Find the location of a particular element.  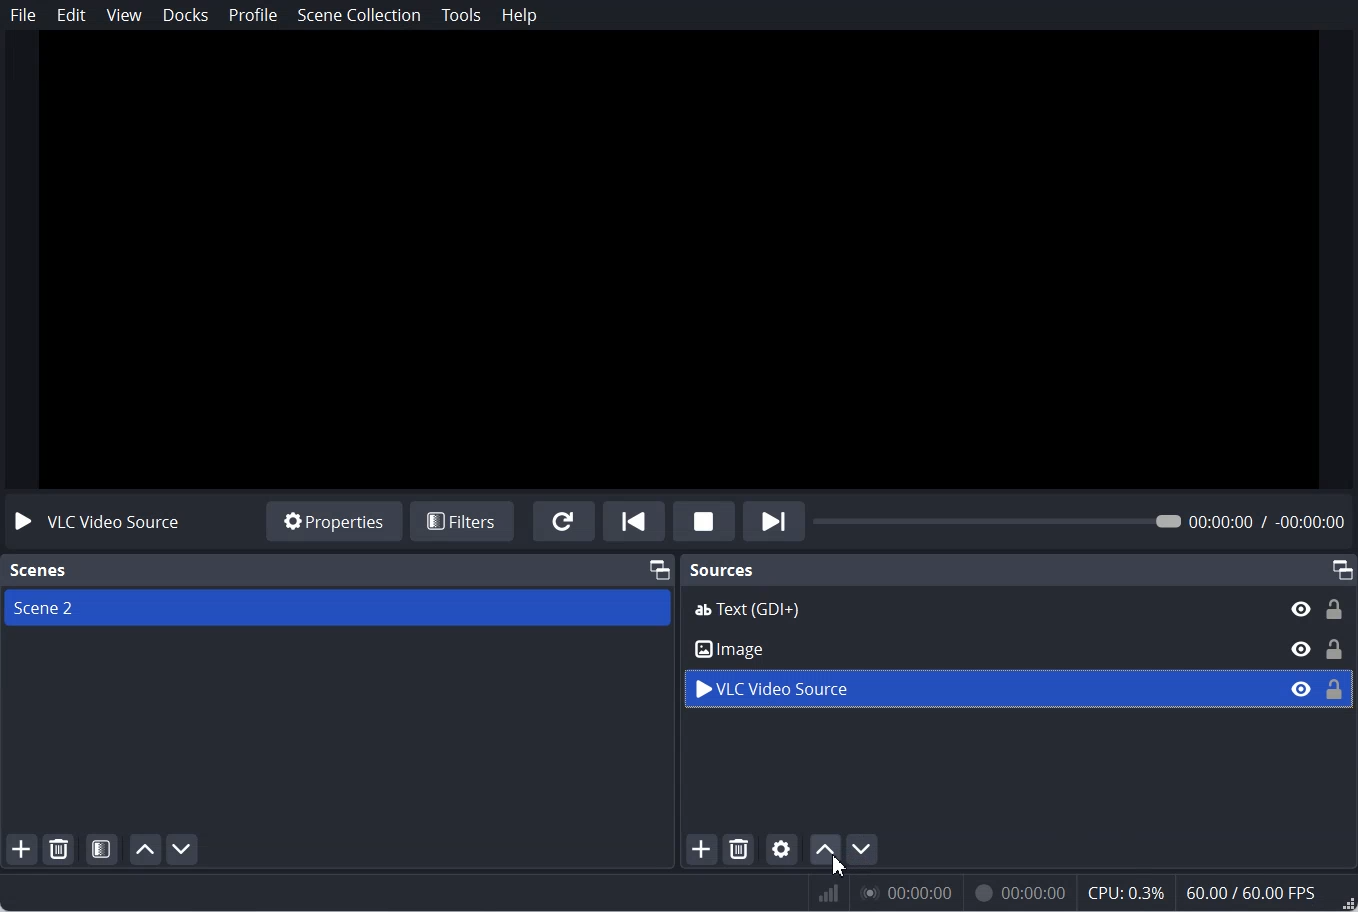

Scene is located at coordinates (336, 607).